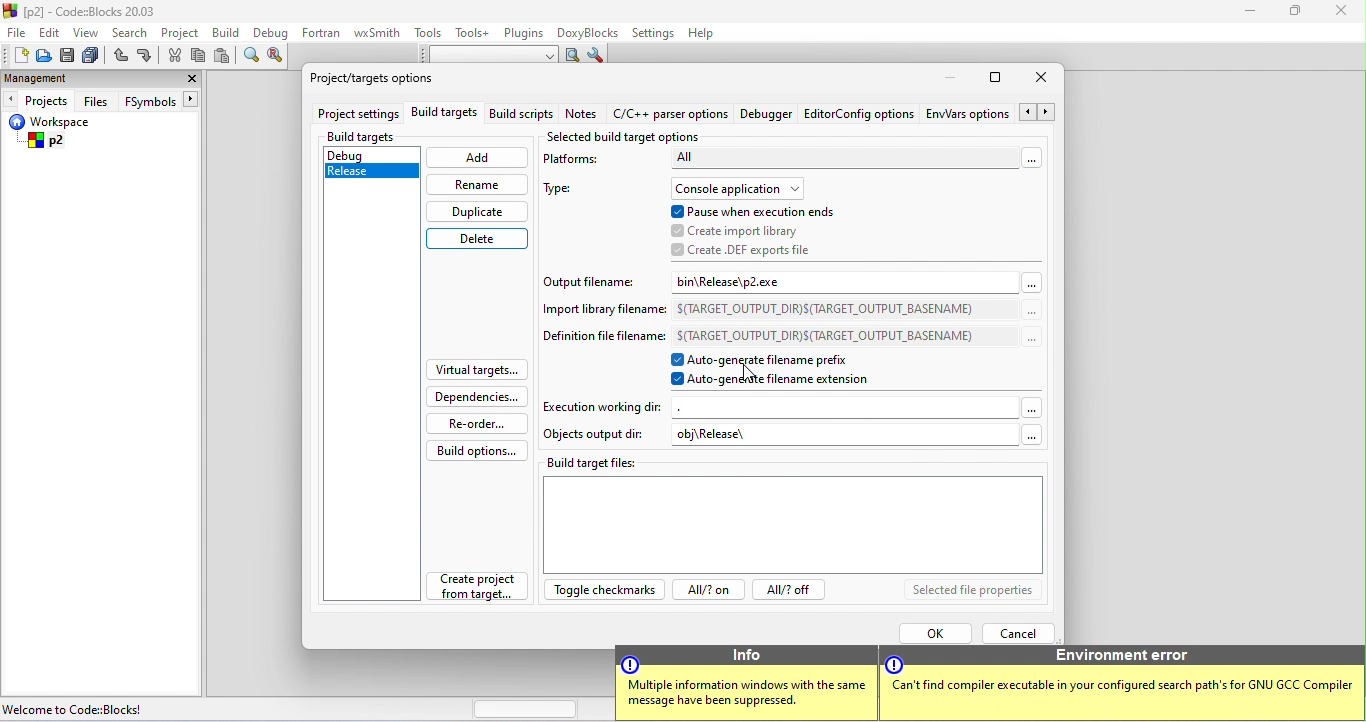  Describe the element at coordinates (379, 137) in the screenshot. I see `build targets` at that location.